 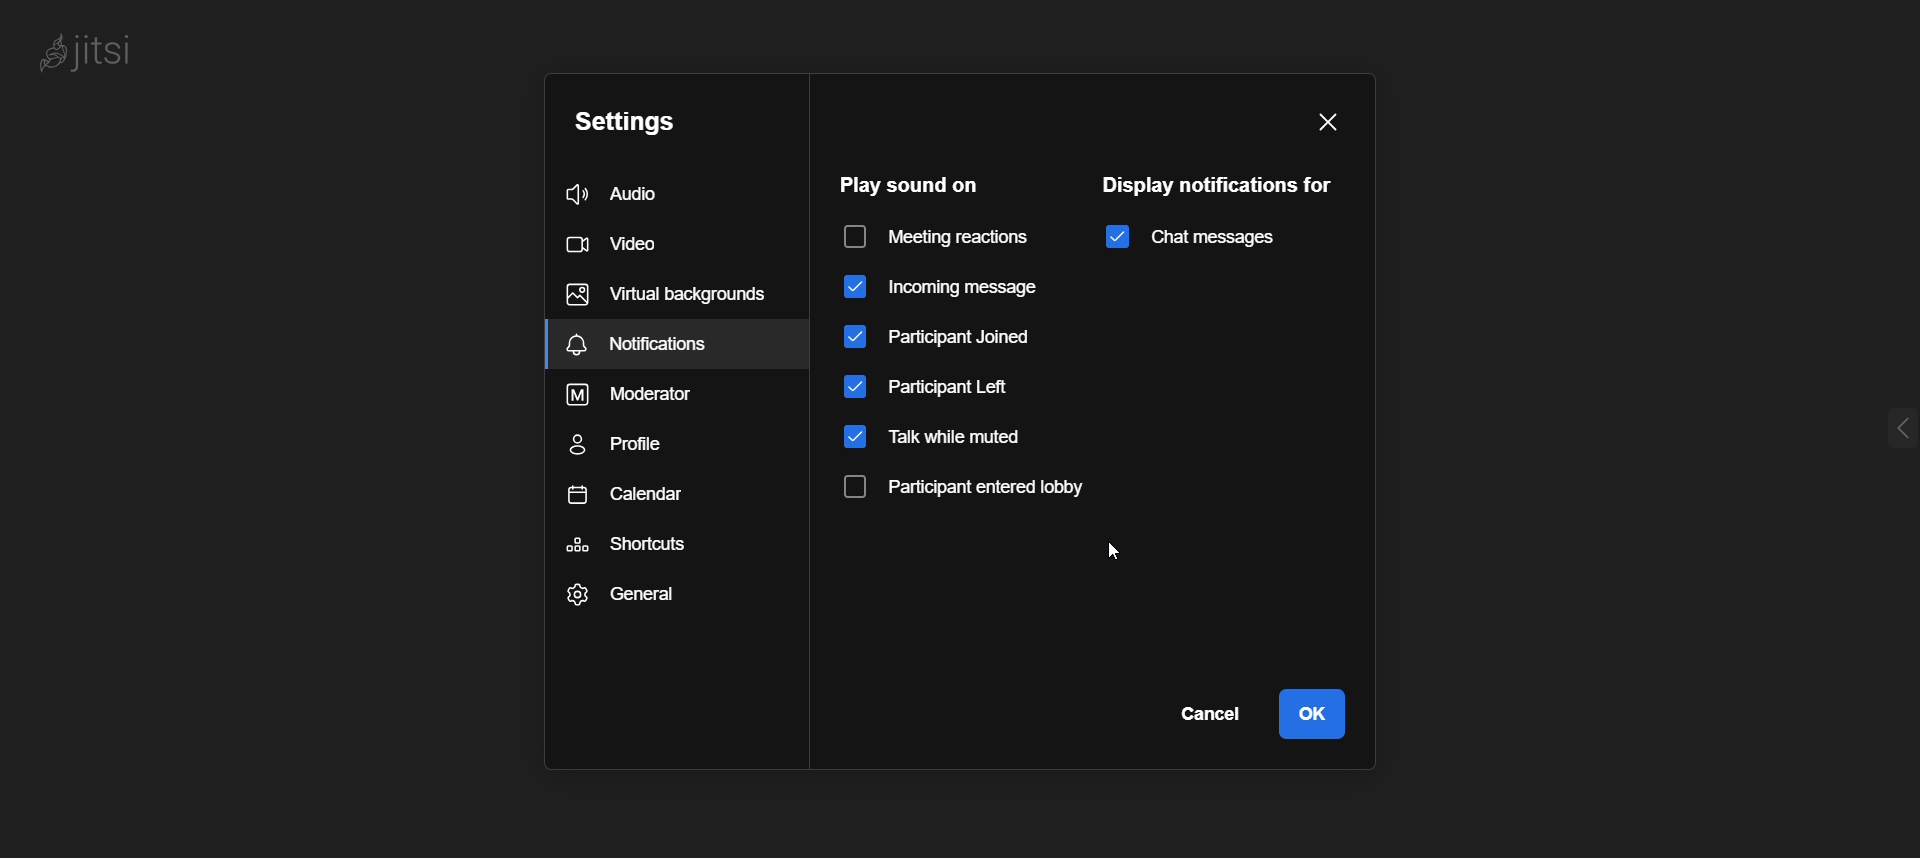 What do you see at coordinates (666, 290) in the screenshot?
I see `Virtual background` at bounding box center [666, 290].